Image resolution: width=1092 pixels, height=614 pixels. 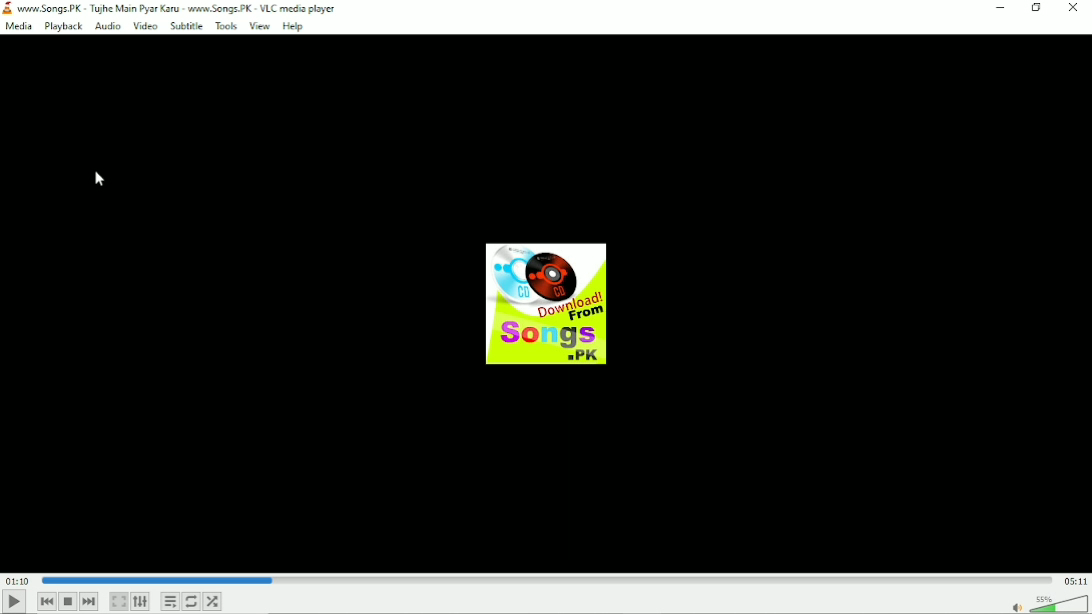 I want to click on Cursor, so click(x=98, y=179).